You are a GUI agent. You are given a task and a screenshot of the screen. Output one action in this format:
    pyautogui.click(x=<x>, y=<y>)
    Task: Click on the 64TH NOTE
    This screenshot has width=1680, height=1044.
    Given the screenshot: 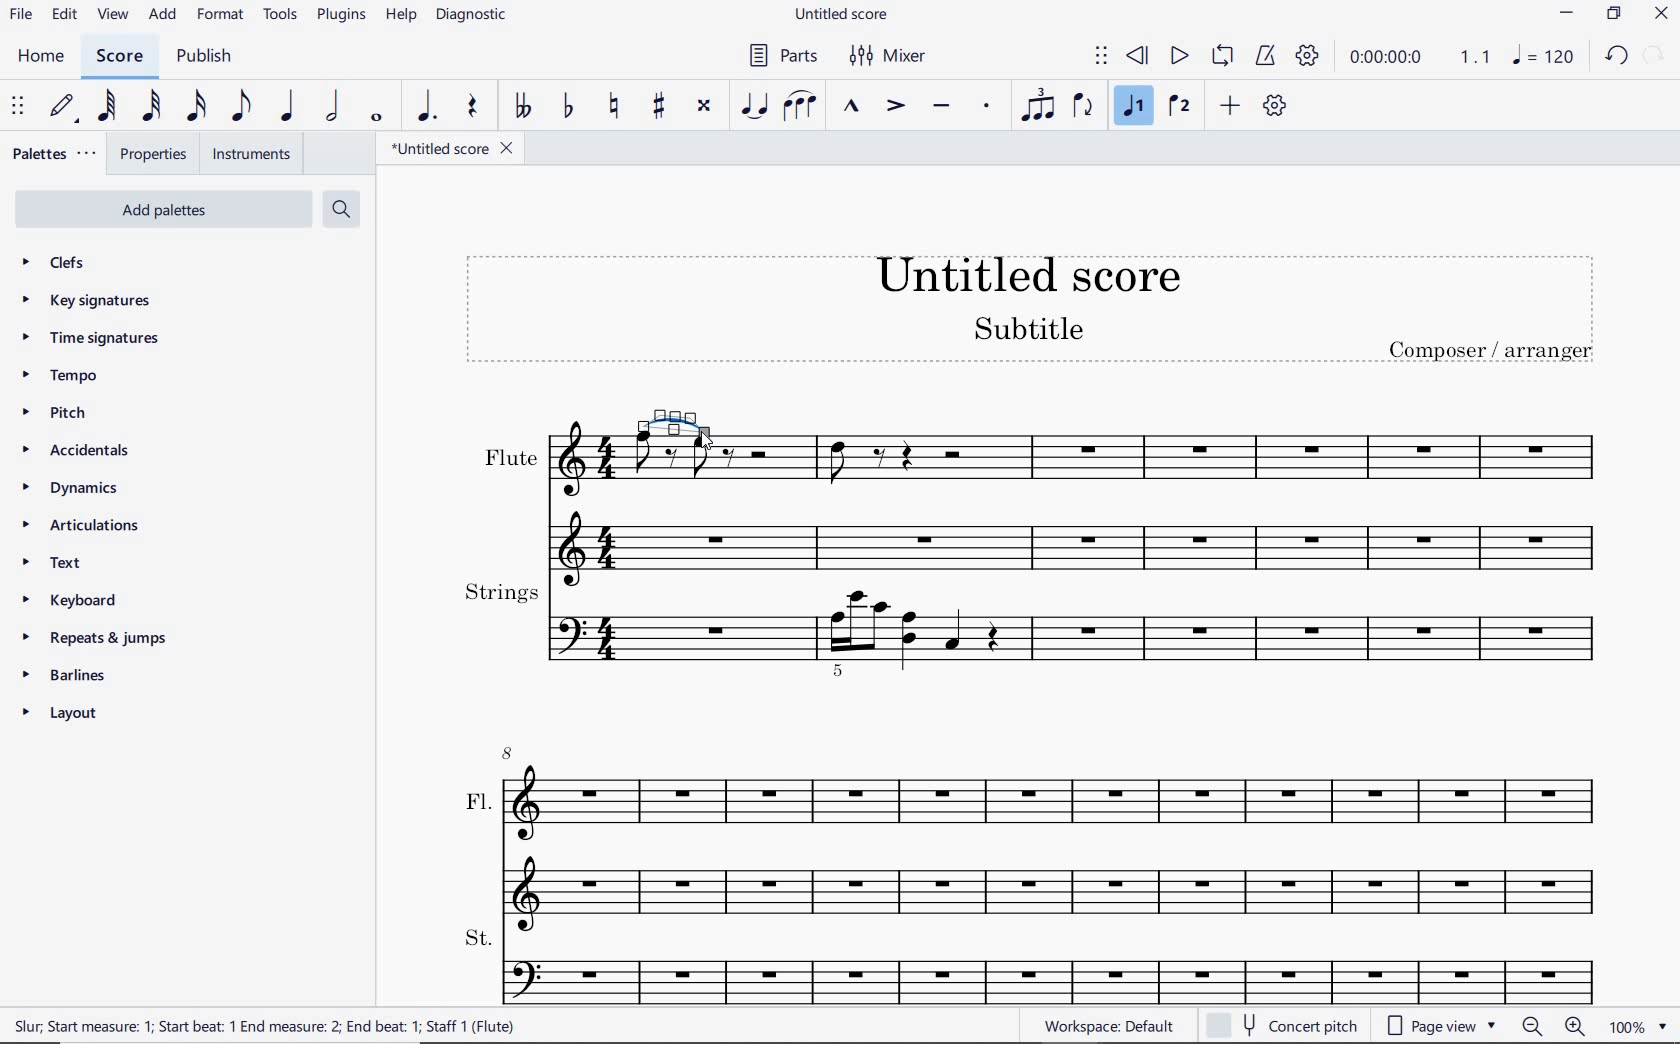 What is the action you would take?
    pyautogui.click(x=108, y=106)
    